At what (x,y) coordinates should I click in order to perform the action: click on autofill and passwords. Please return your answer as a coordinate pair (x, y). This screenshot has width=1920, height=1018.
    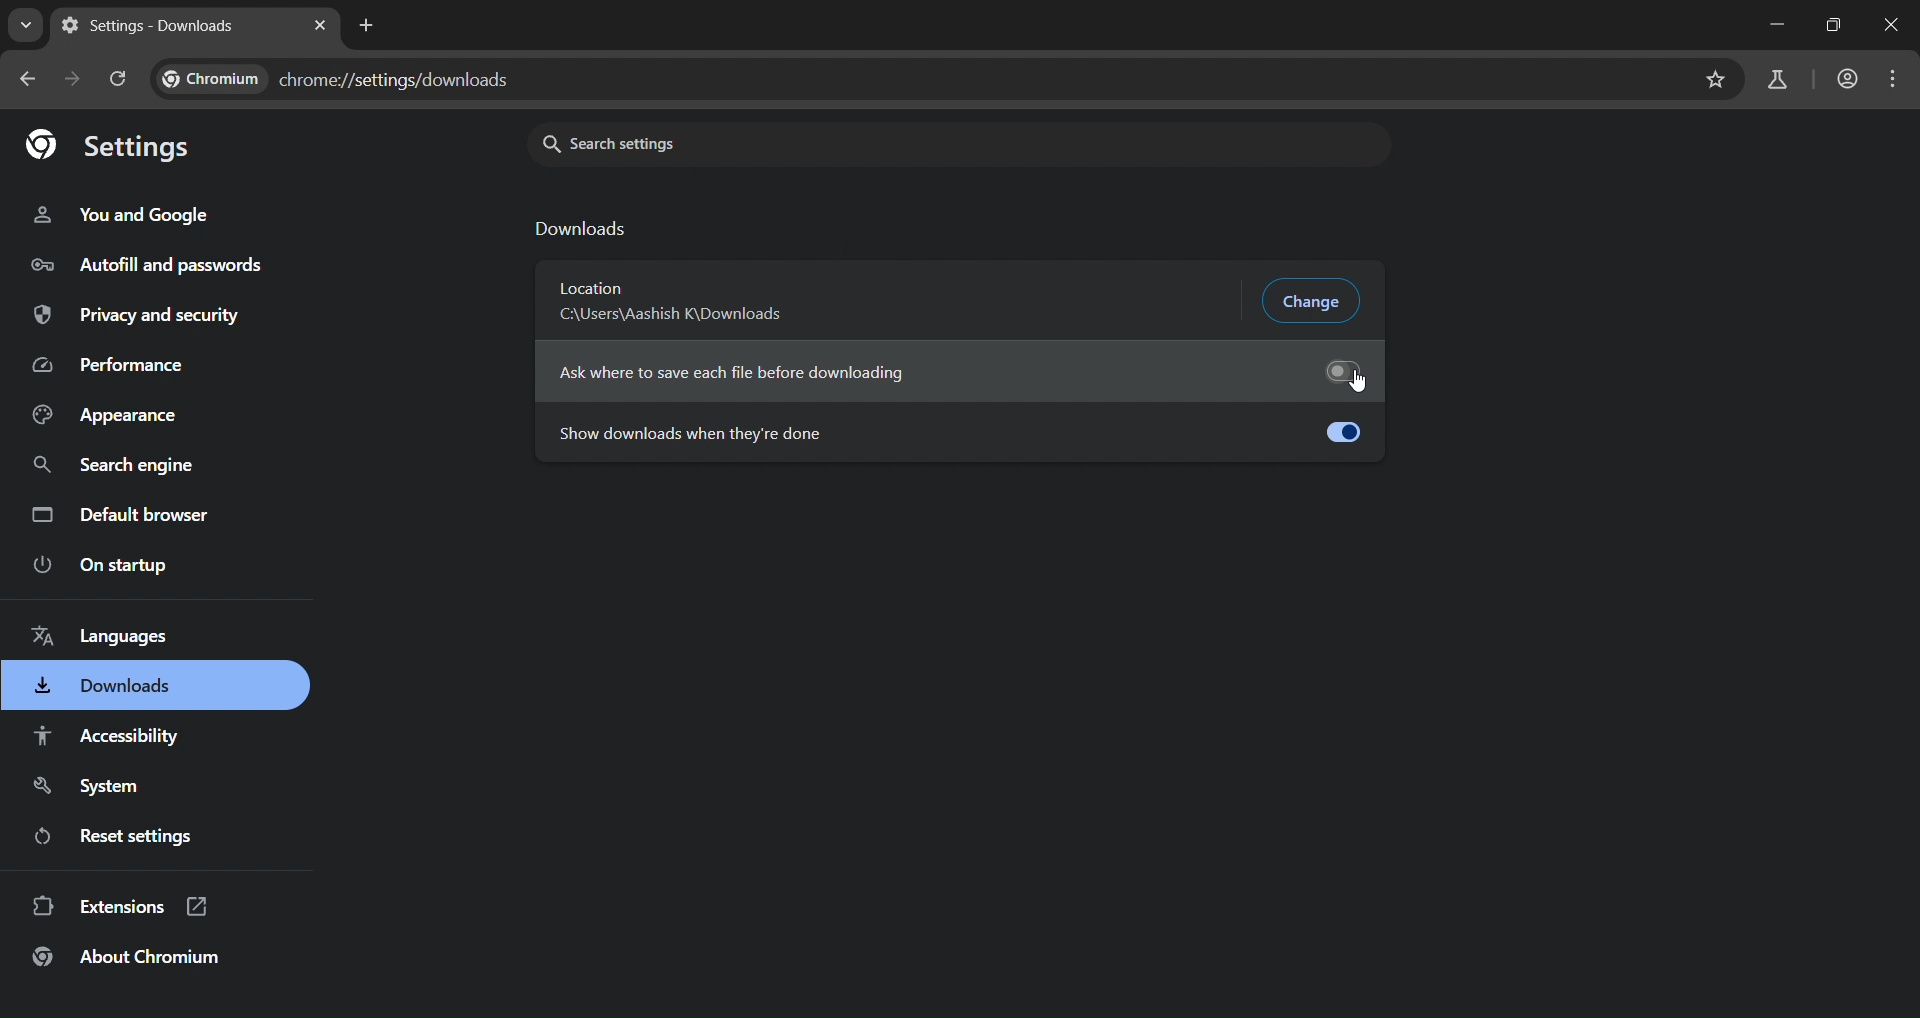
    Looking at the image, I should click on (149, 260).